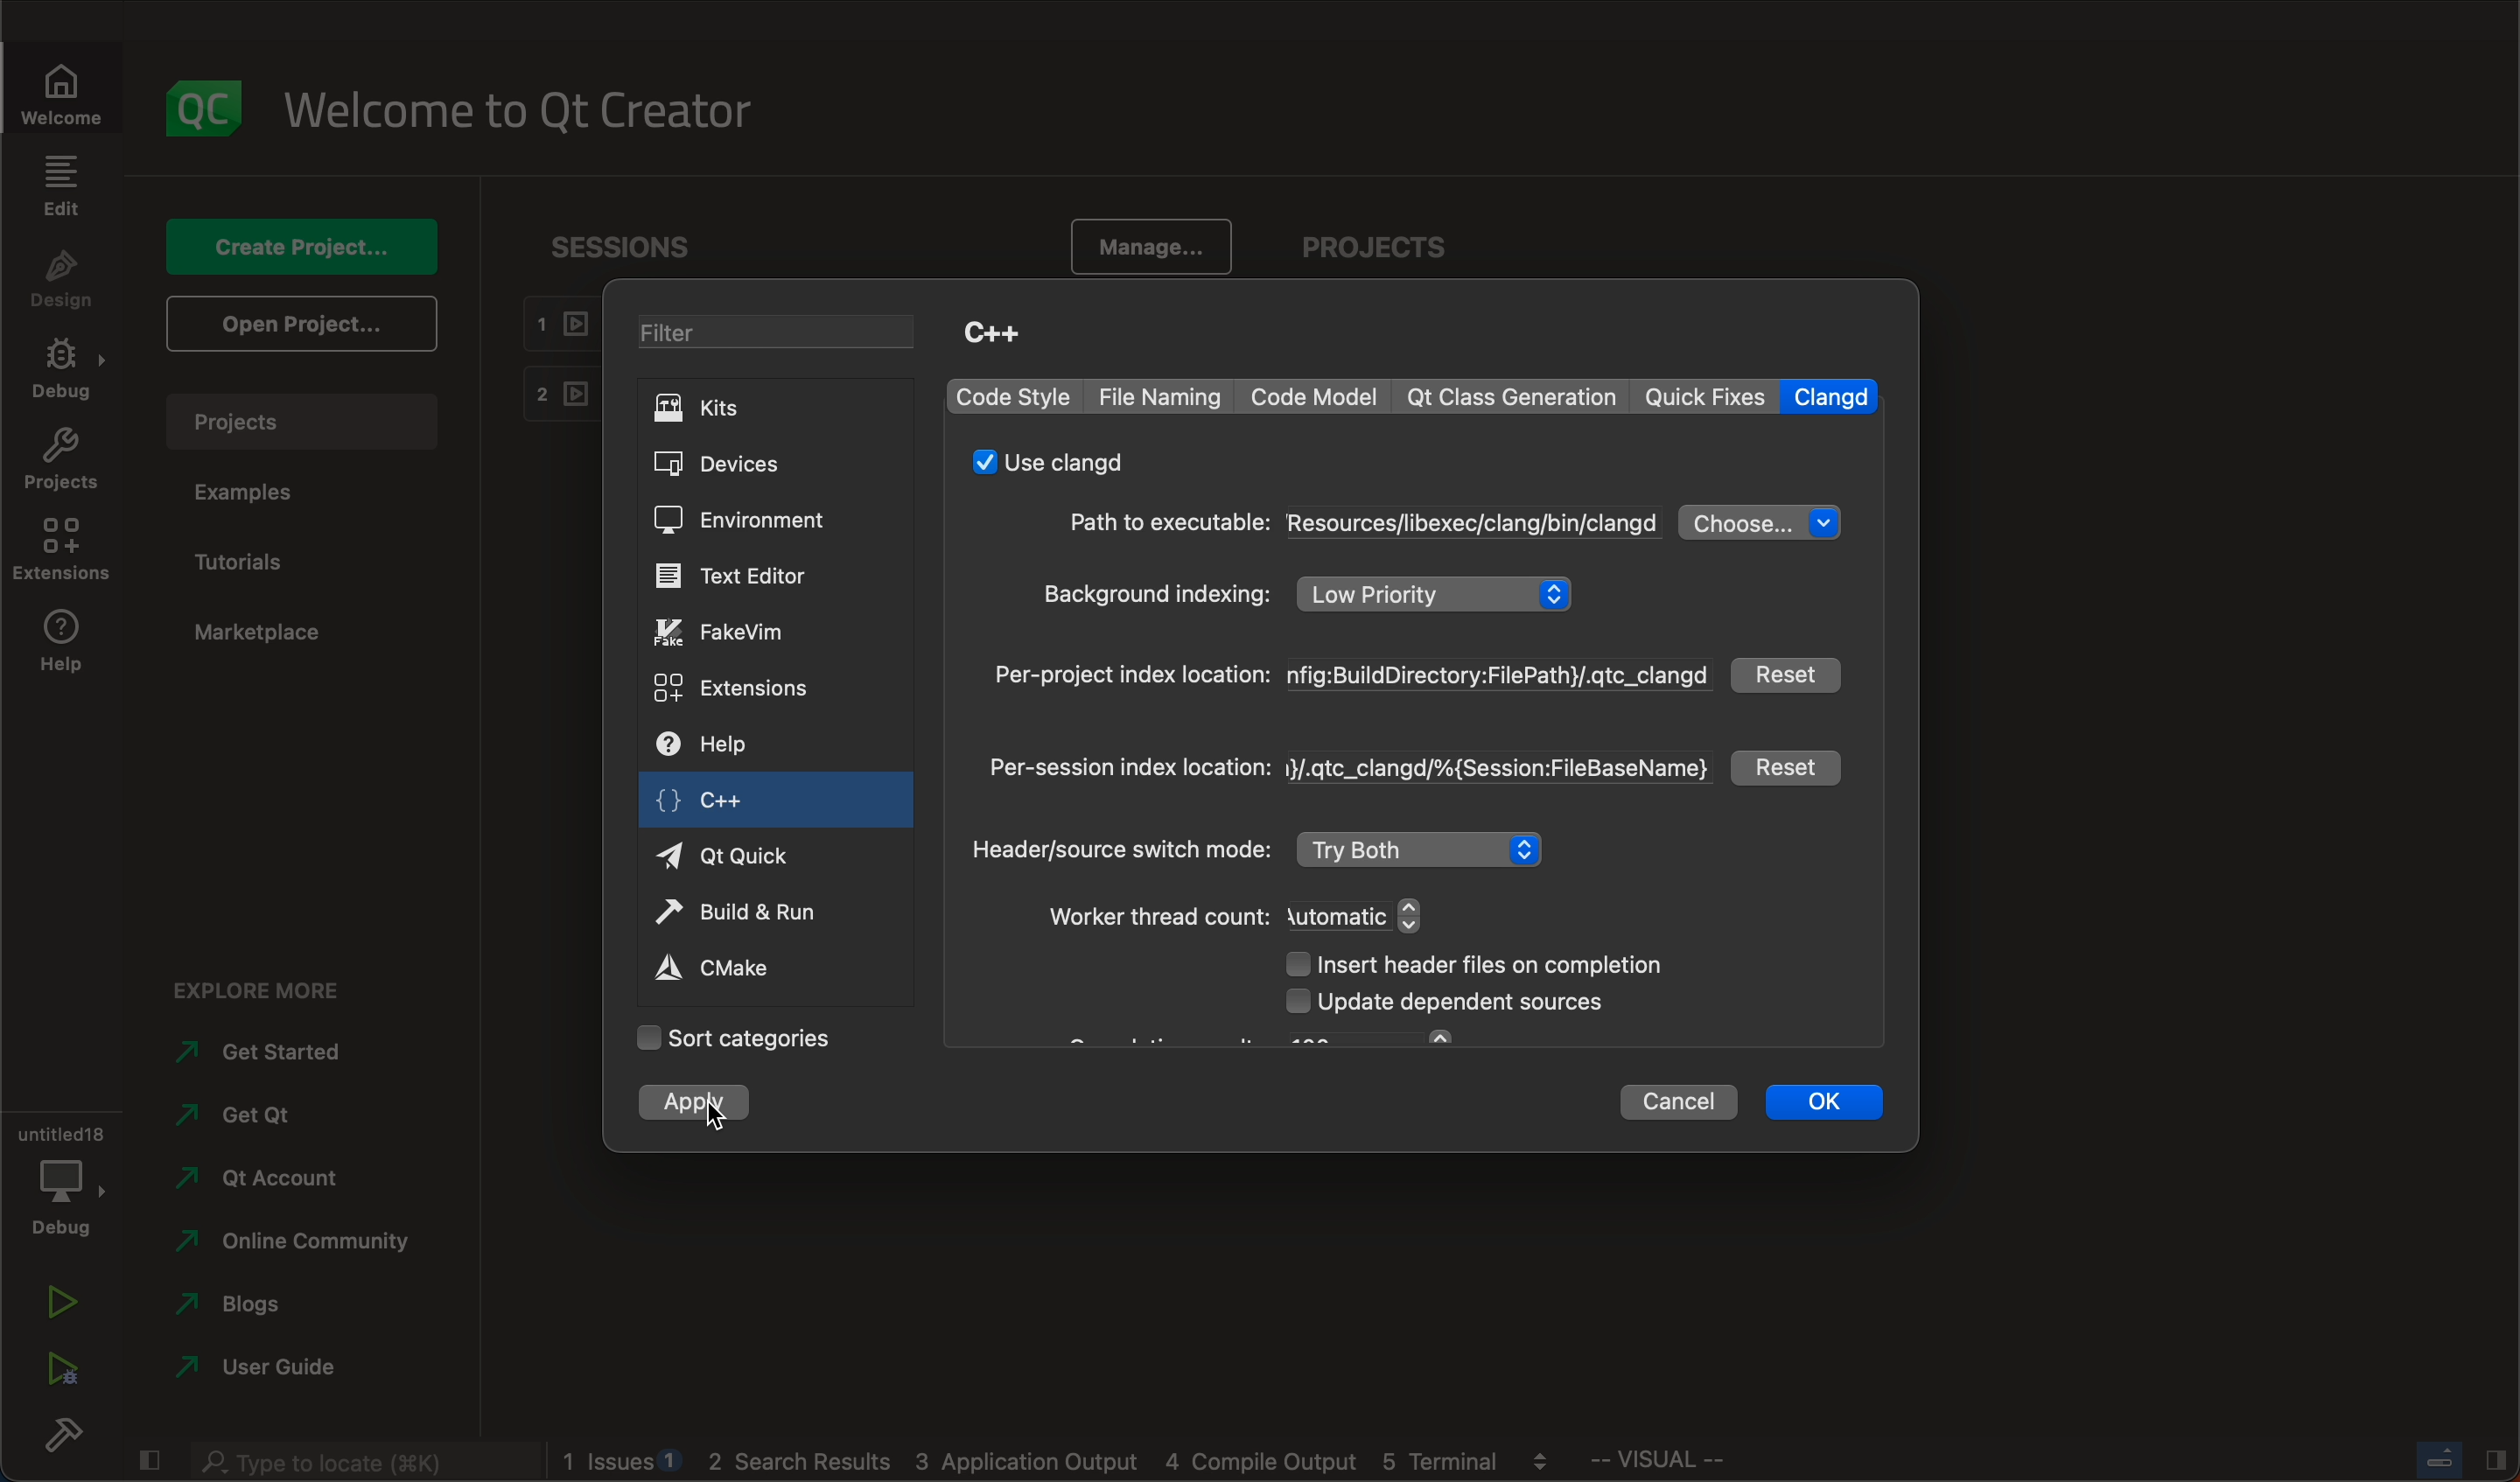 The image size is (2520, 1482). I want to click on choose, so click(1761, 521).